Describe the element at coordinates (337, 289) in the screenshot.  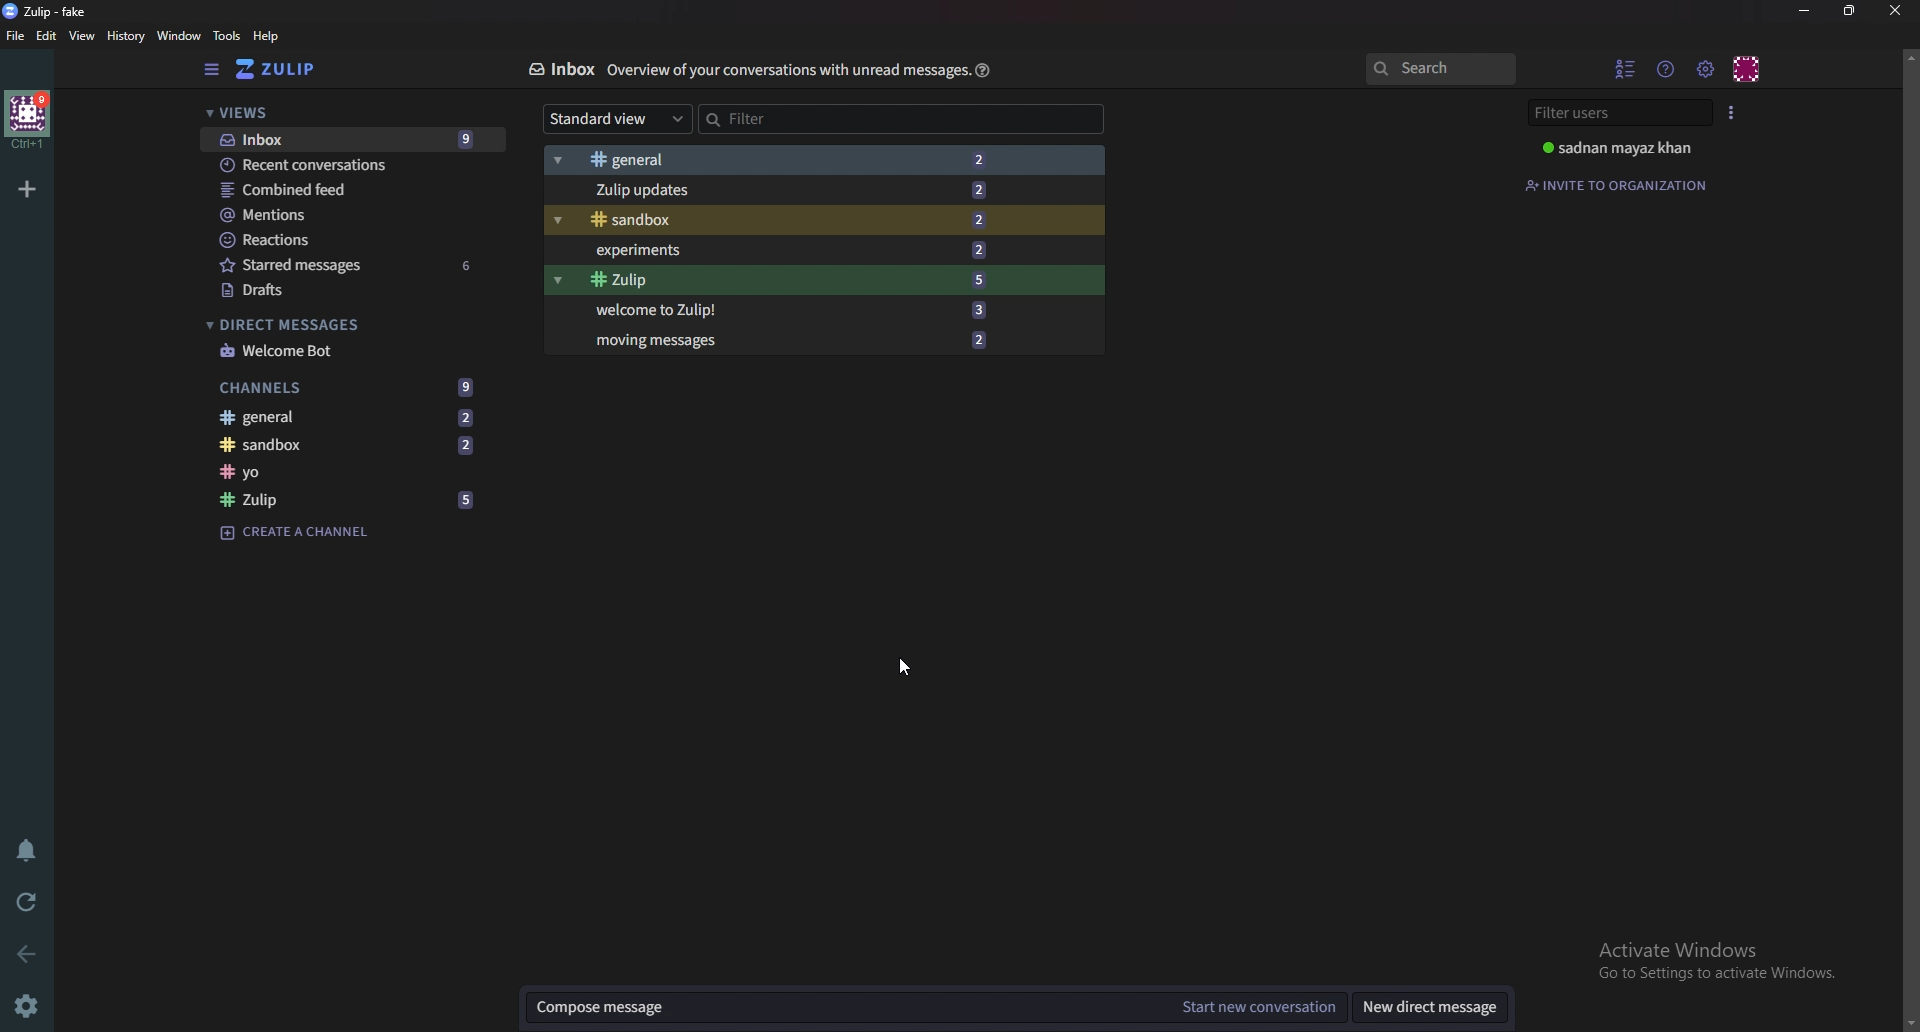
I see `drafts` at that location.